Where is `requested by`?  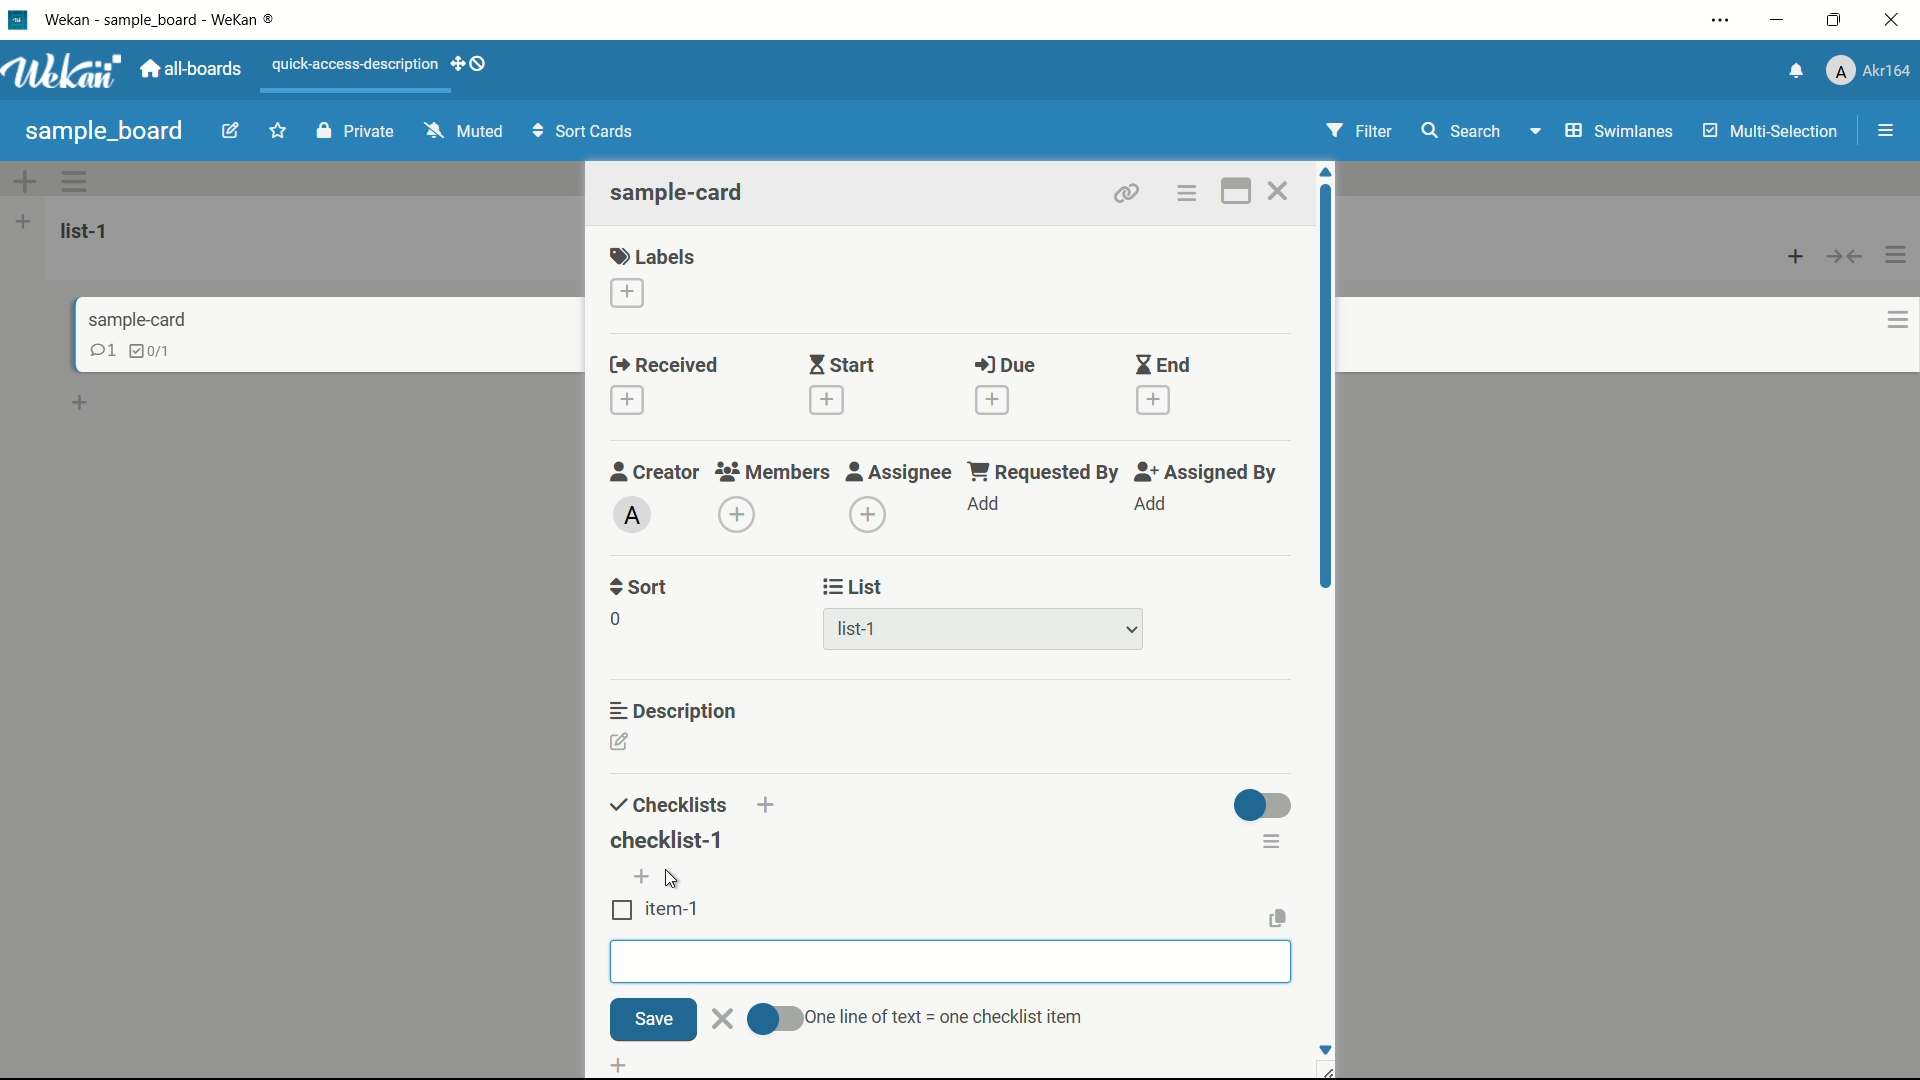 requested by is located at coordinates (1045, 472).